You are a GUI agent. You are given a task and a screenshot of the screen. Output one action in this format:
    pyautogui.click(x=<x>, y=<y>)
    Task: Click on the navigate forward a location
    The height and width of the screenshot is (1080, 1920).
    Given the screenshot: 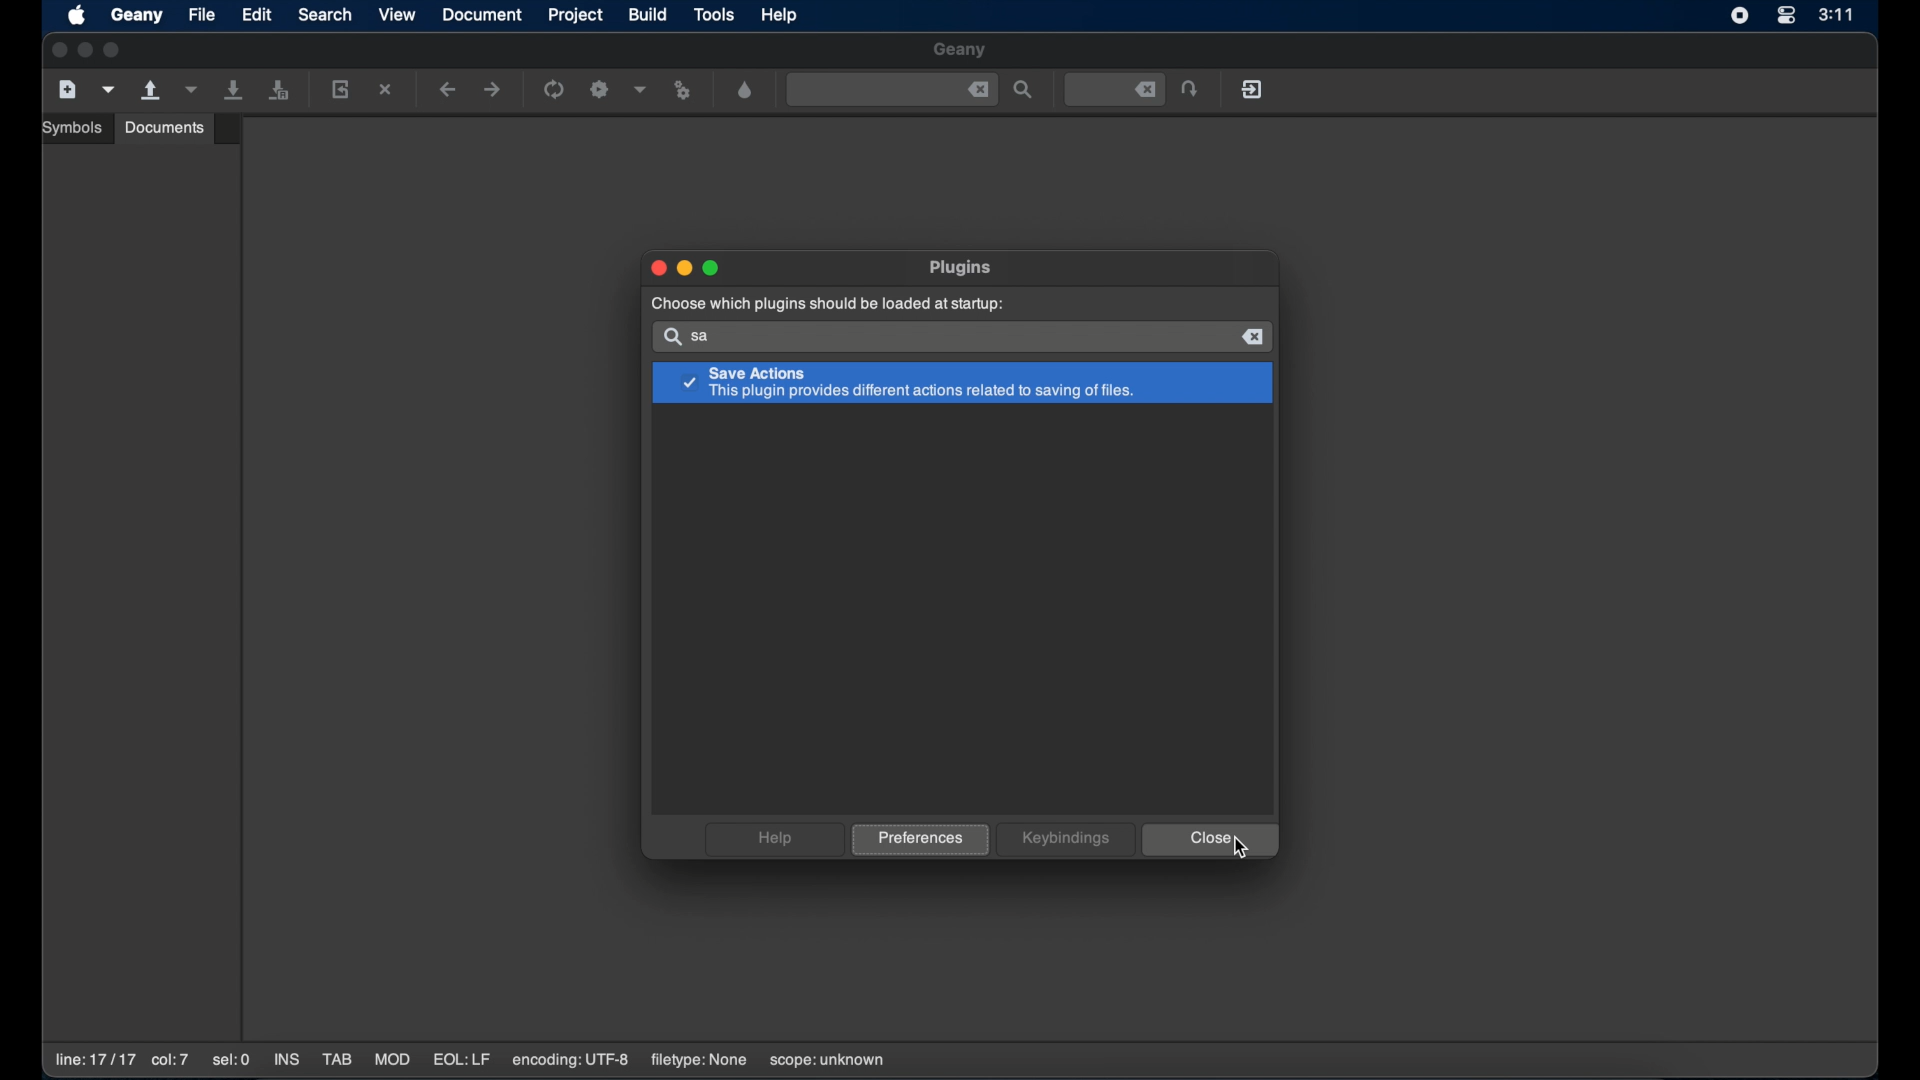 What is the action you would take?
    pyautogui.click(x=493, y=90)
    